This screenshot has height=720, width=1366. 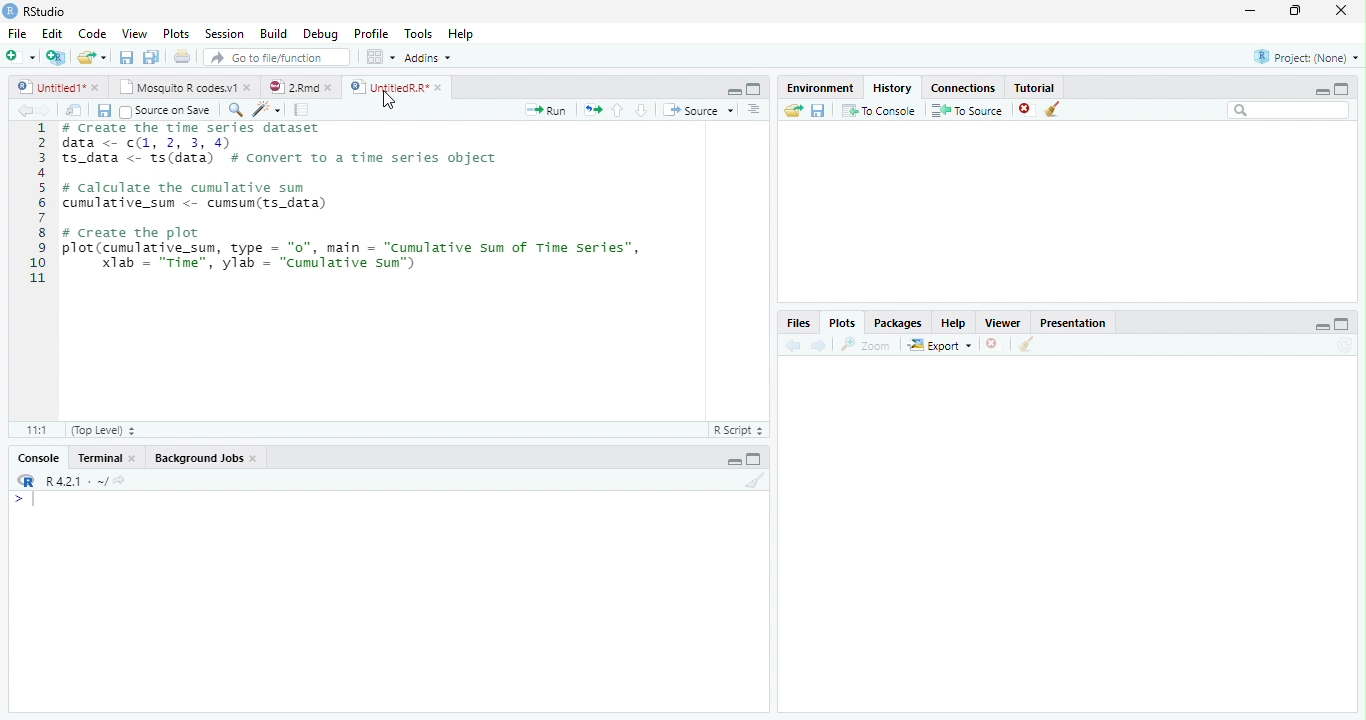 I want to click on Close, so click(x=1336, y=12).